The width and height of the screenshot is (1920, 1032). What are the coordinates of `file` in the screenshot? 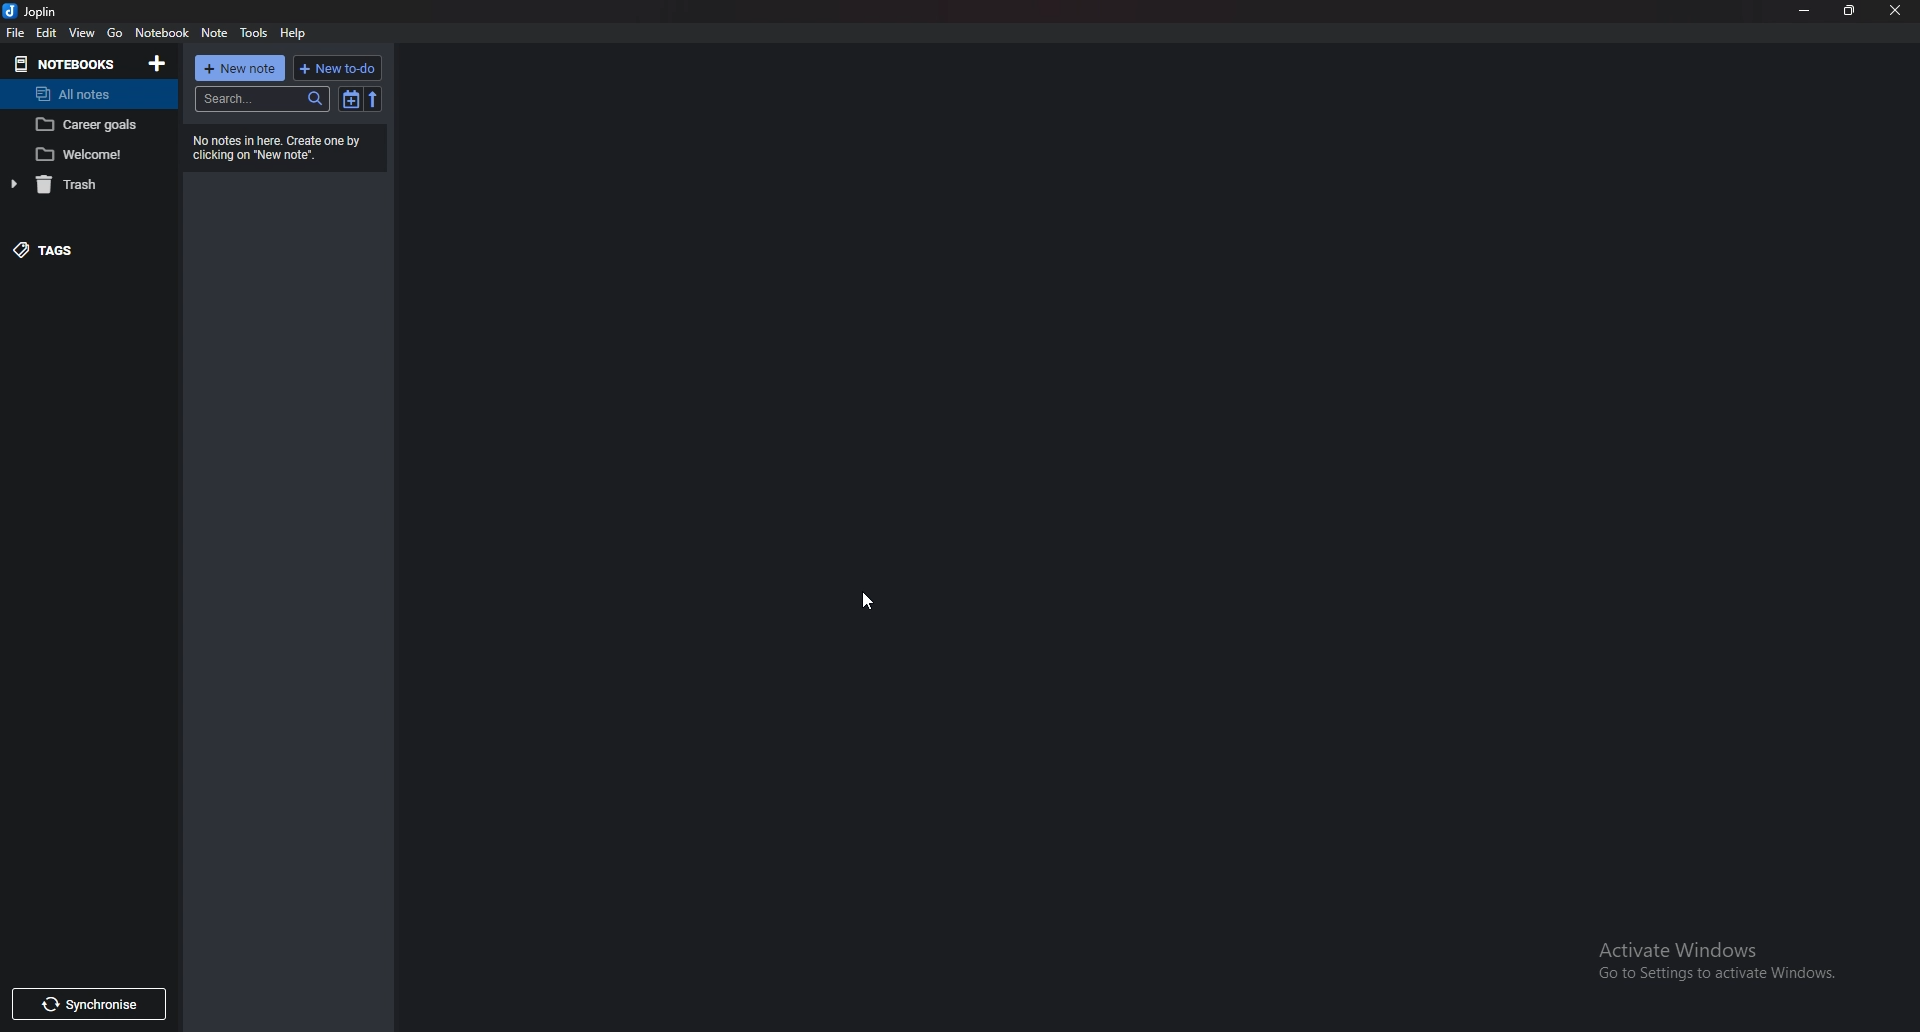 It's located at (15, 33).